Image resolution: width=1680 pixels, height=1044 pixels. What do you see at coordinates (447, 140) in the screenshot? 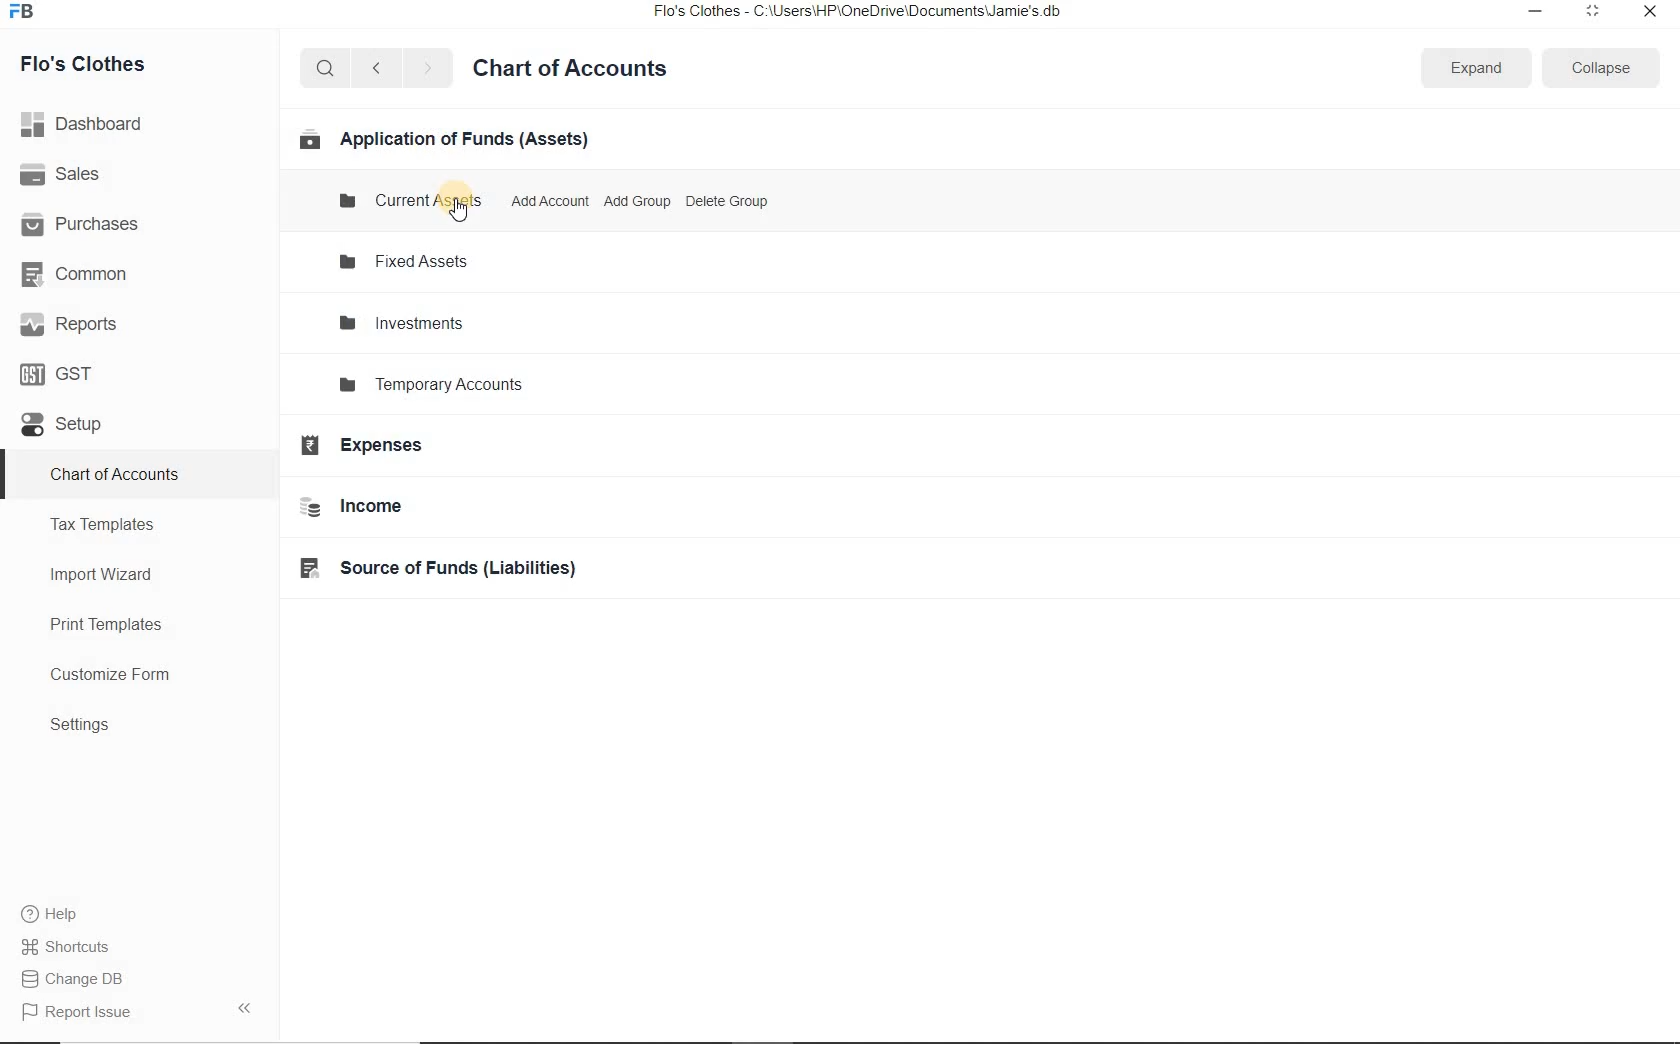
I see `Application of Funds (Assets)` at bounding box center [447, 140].